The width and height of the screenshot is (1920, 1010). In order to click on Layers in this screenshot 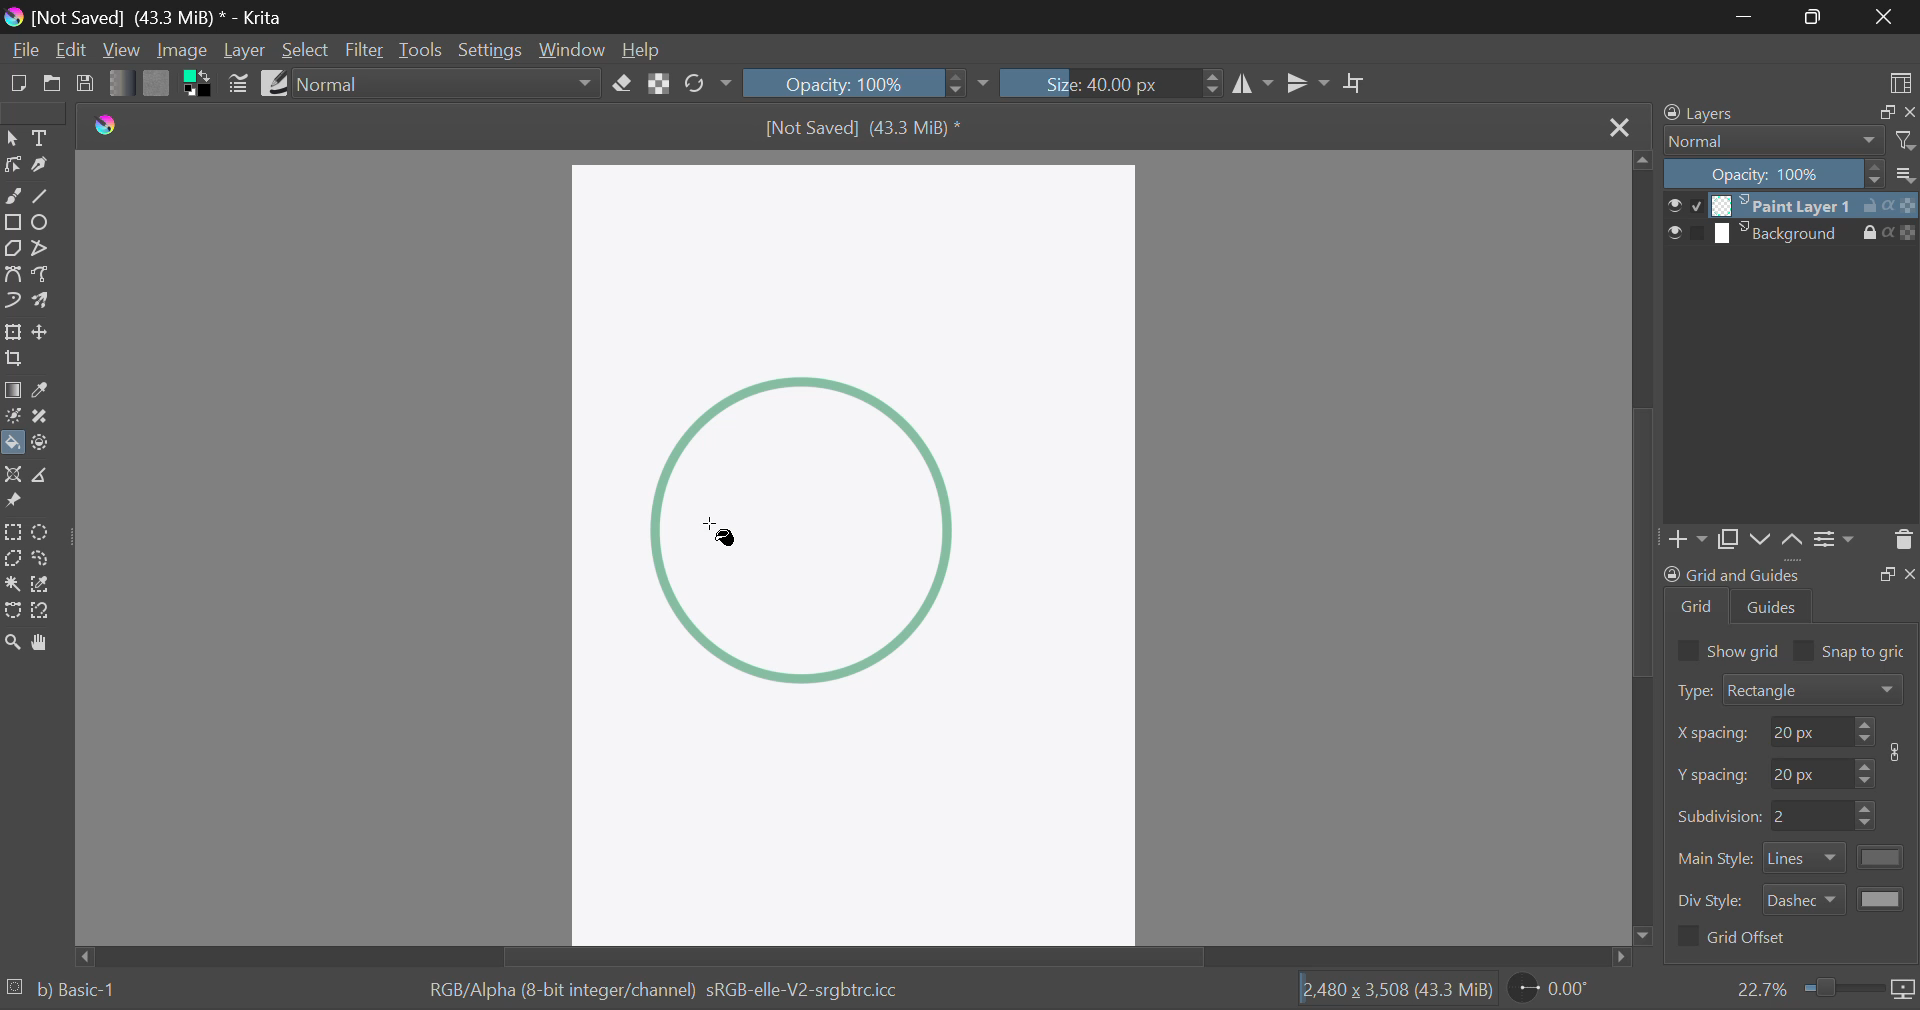, I will do `click(1790, 220)`.